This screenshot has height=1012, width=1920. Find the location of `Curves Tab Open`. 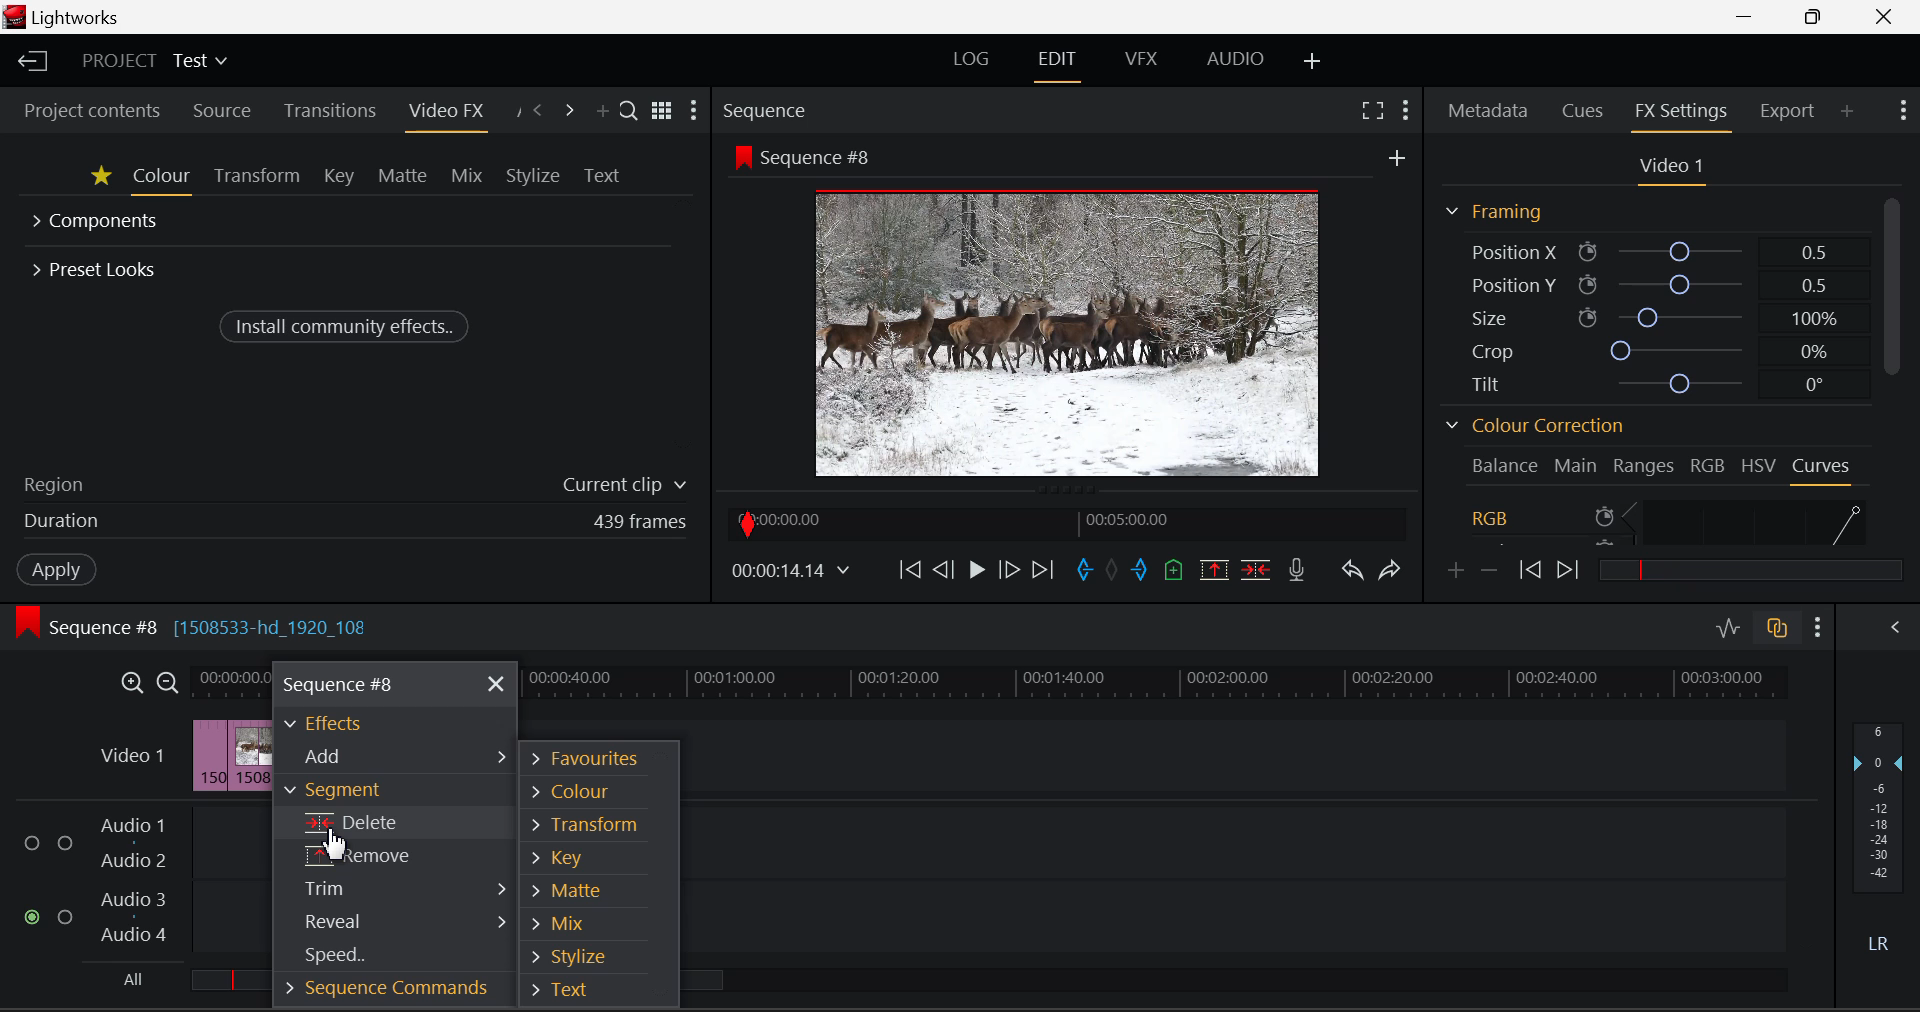

Curves Tab Open is located at coordinates (1820, 468).